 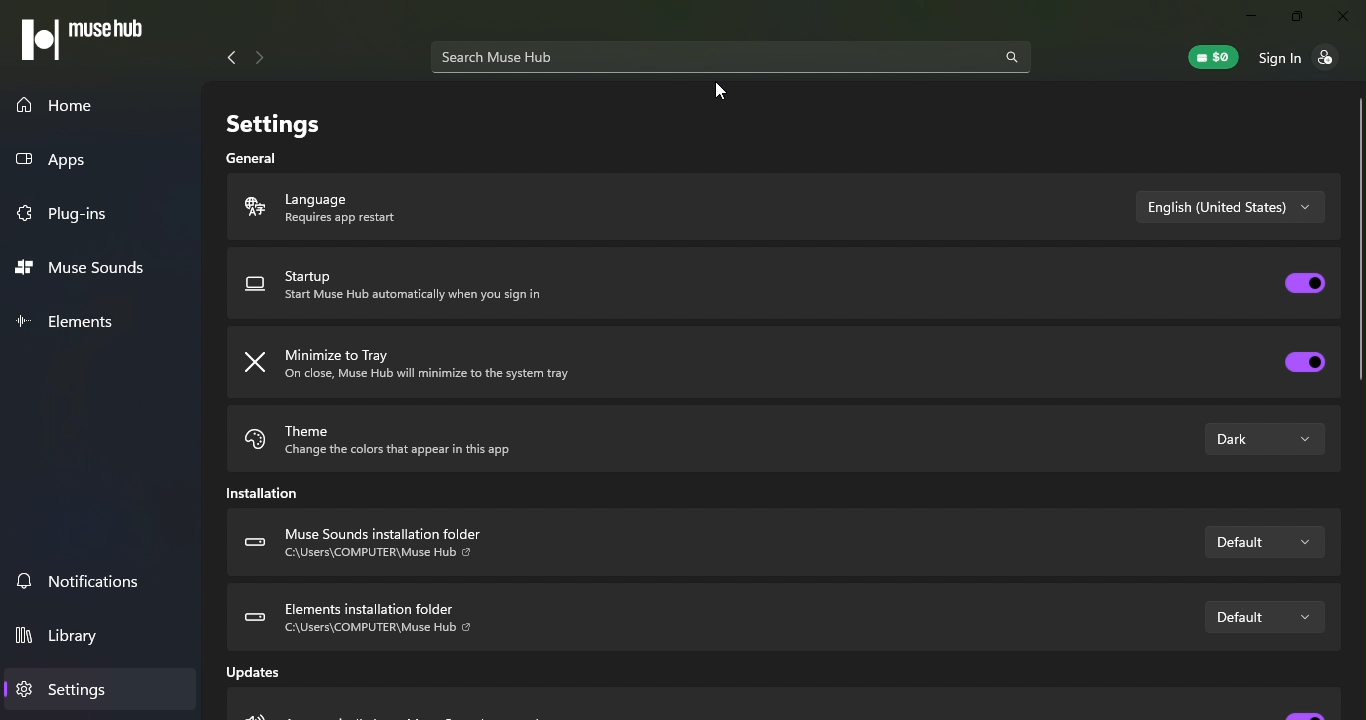 I want to click on Muse sounds installation folder, so click(x=381, y=546).